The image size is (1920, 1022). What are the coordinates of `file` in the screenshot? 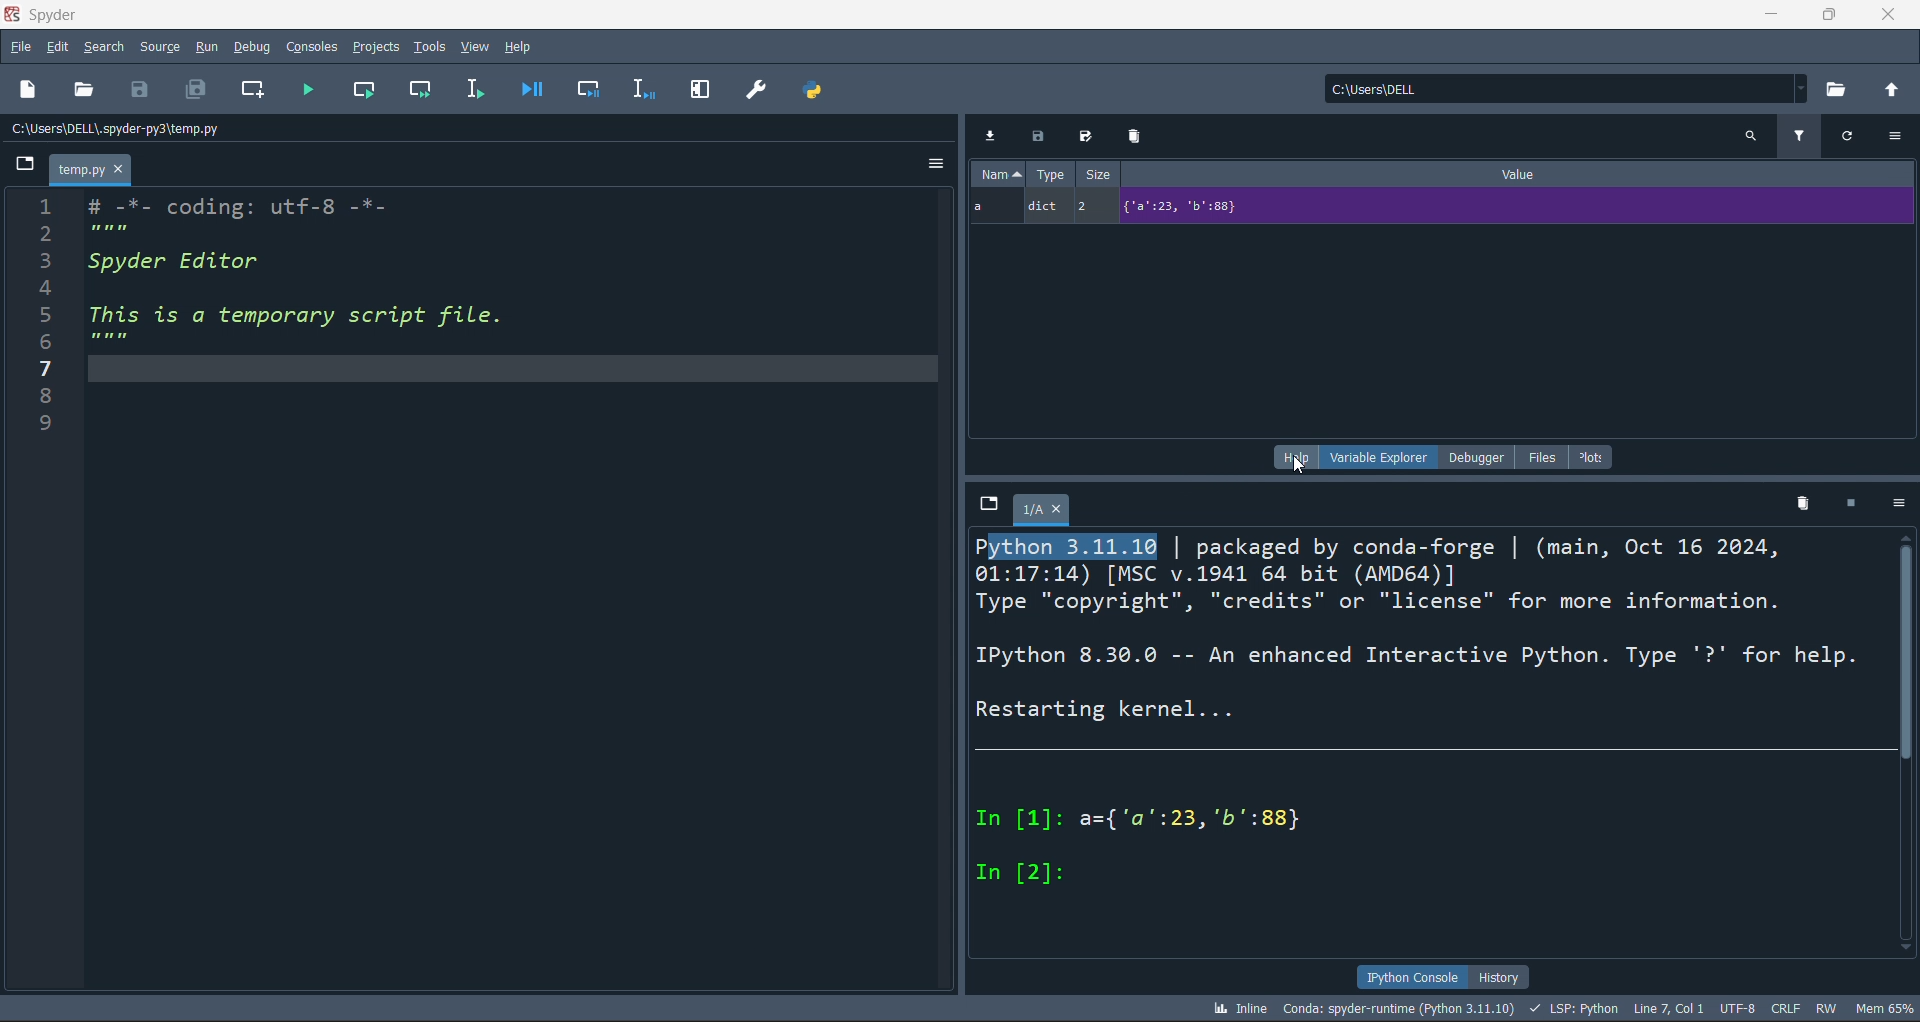 It's located at (19, 45).